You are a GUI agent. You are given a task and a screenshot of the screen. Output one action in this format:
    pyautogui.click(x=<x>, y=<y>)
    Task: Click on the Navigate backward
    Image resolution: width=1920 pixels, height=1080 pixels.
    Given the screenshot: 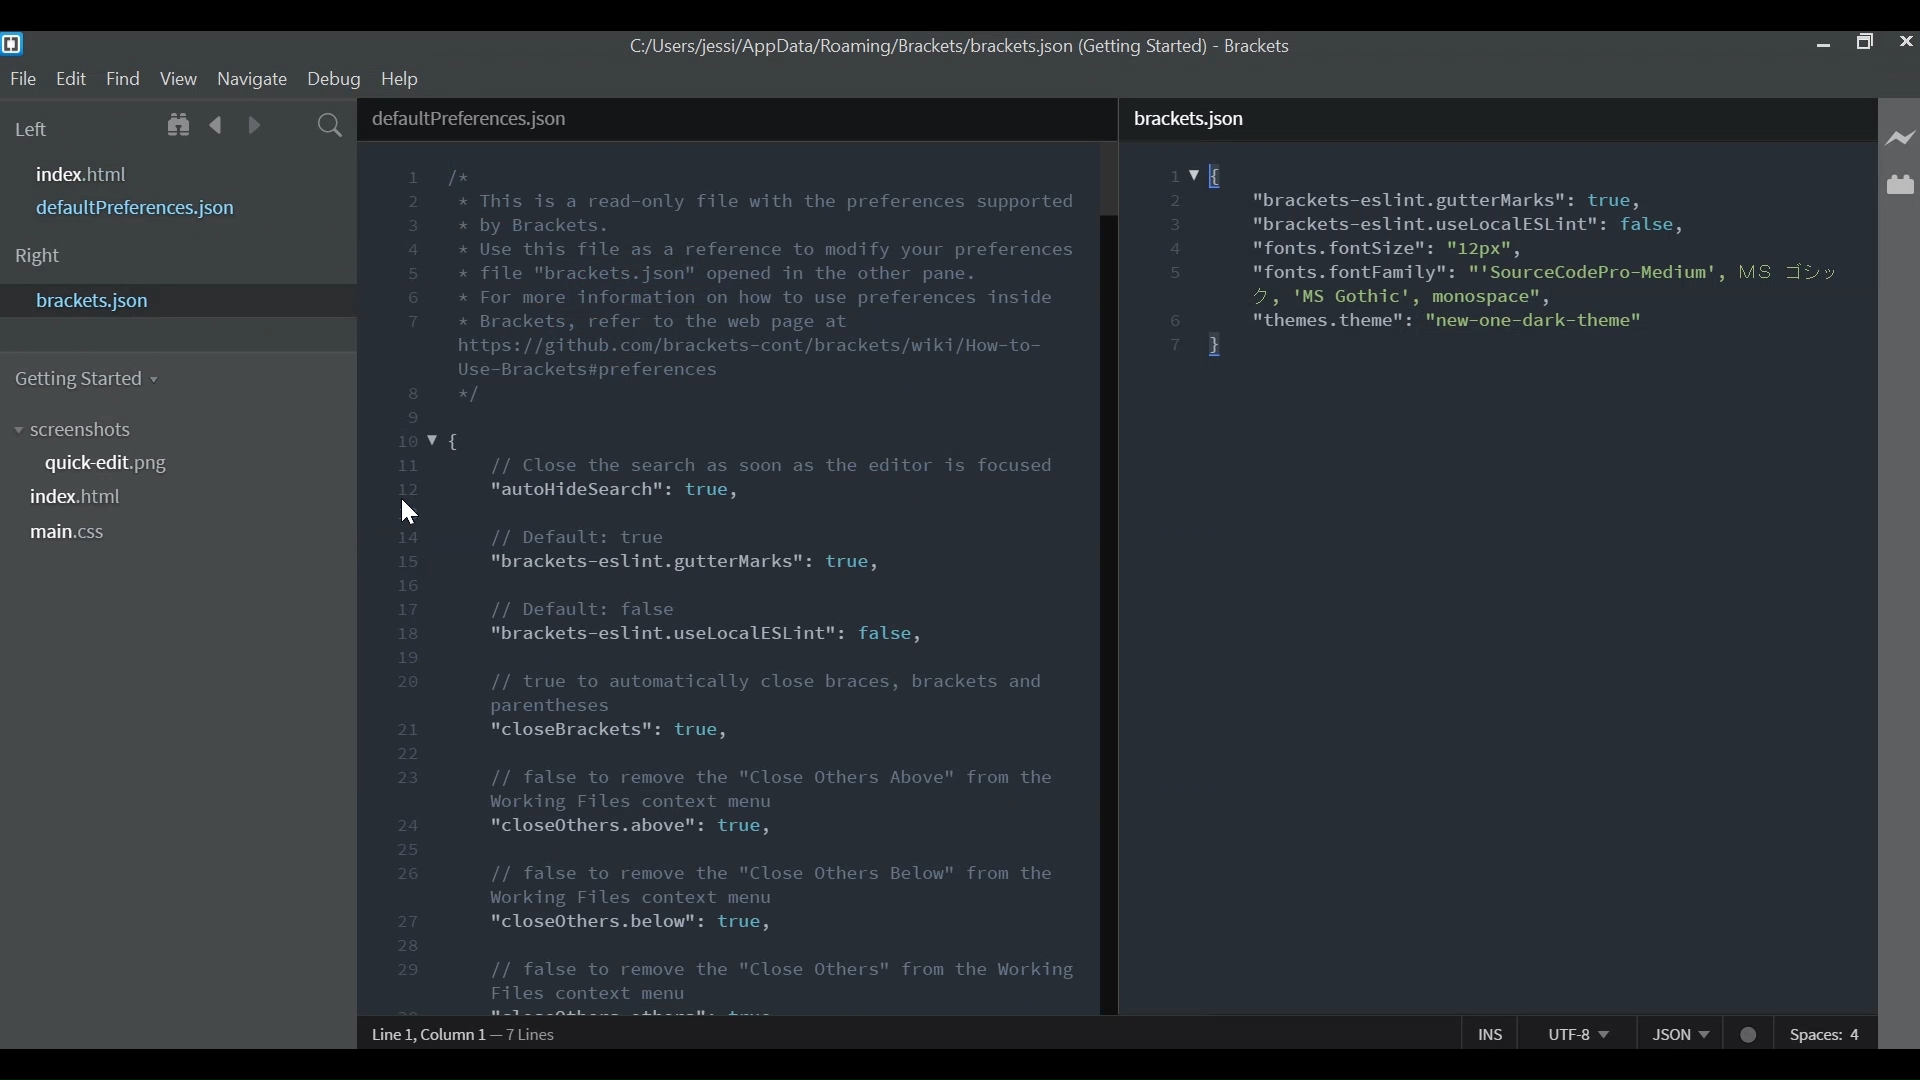 What is the action you would take?
    pyautogui.click(x=215, y=125)
    